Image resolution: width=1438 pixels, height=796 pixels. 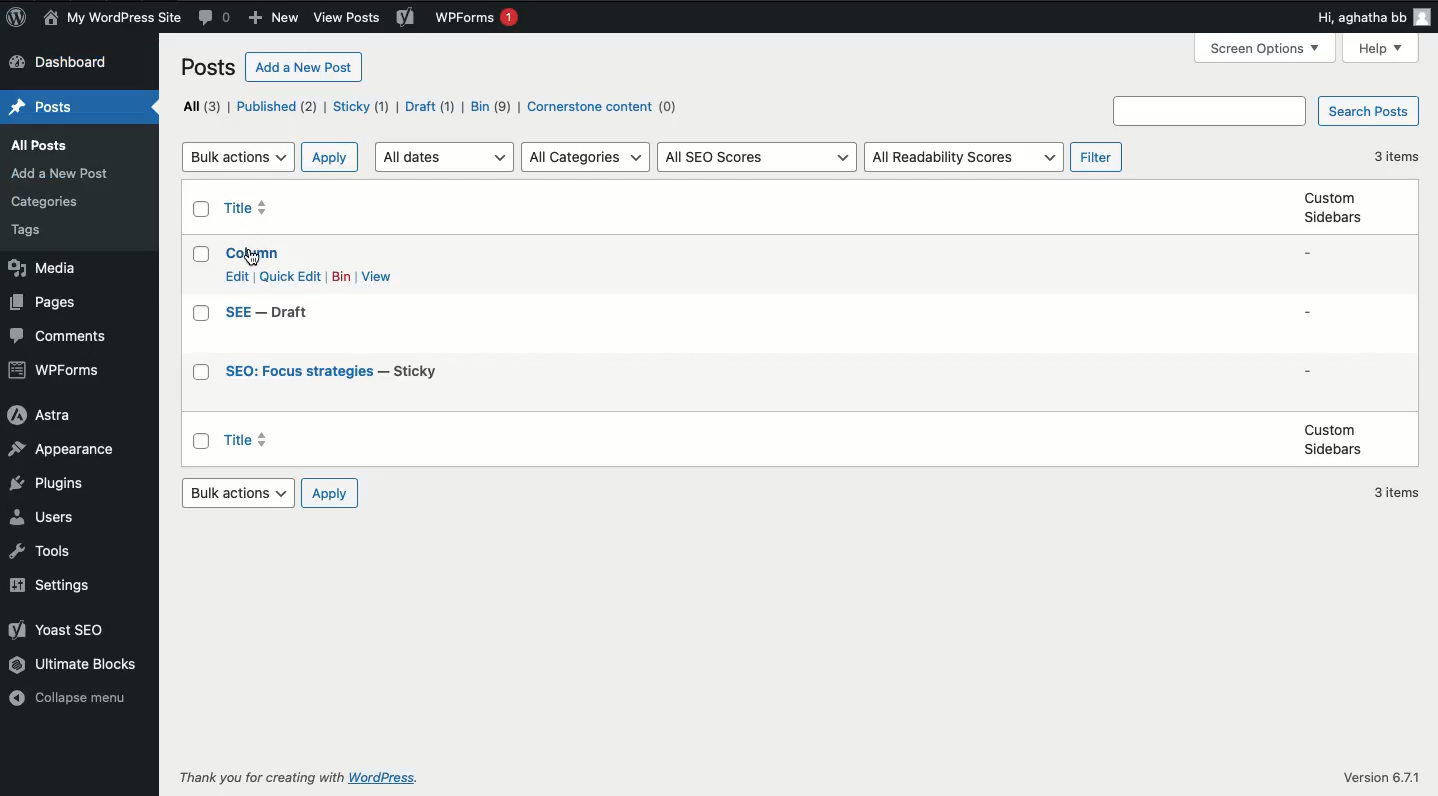 I want to click on Ultimate blocks, so click(x=76, y=665).